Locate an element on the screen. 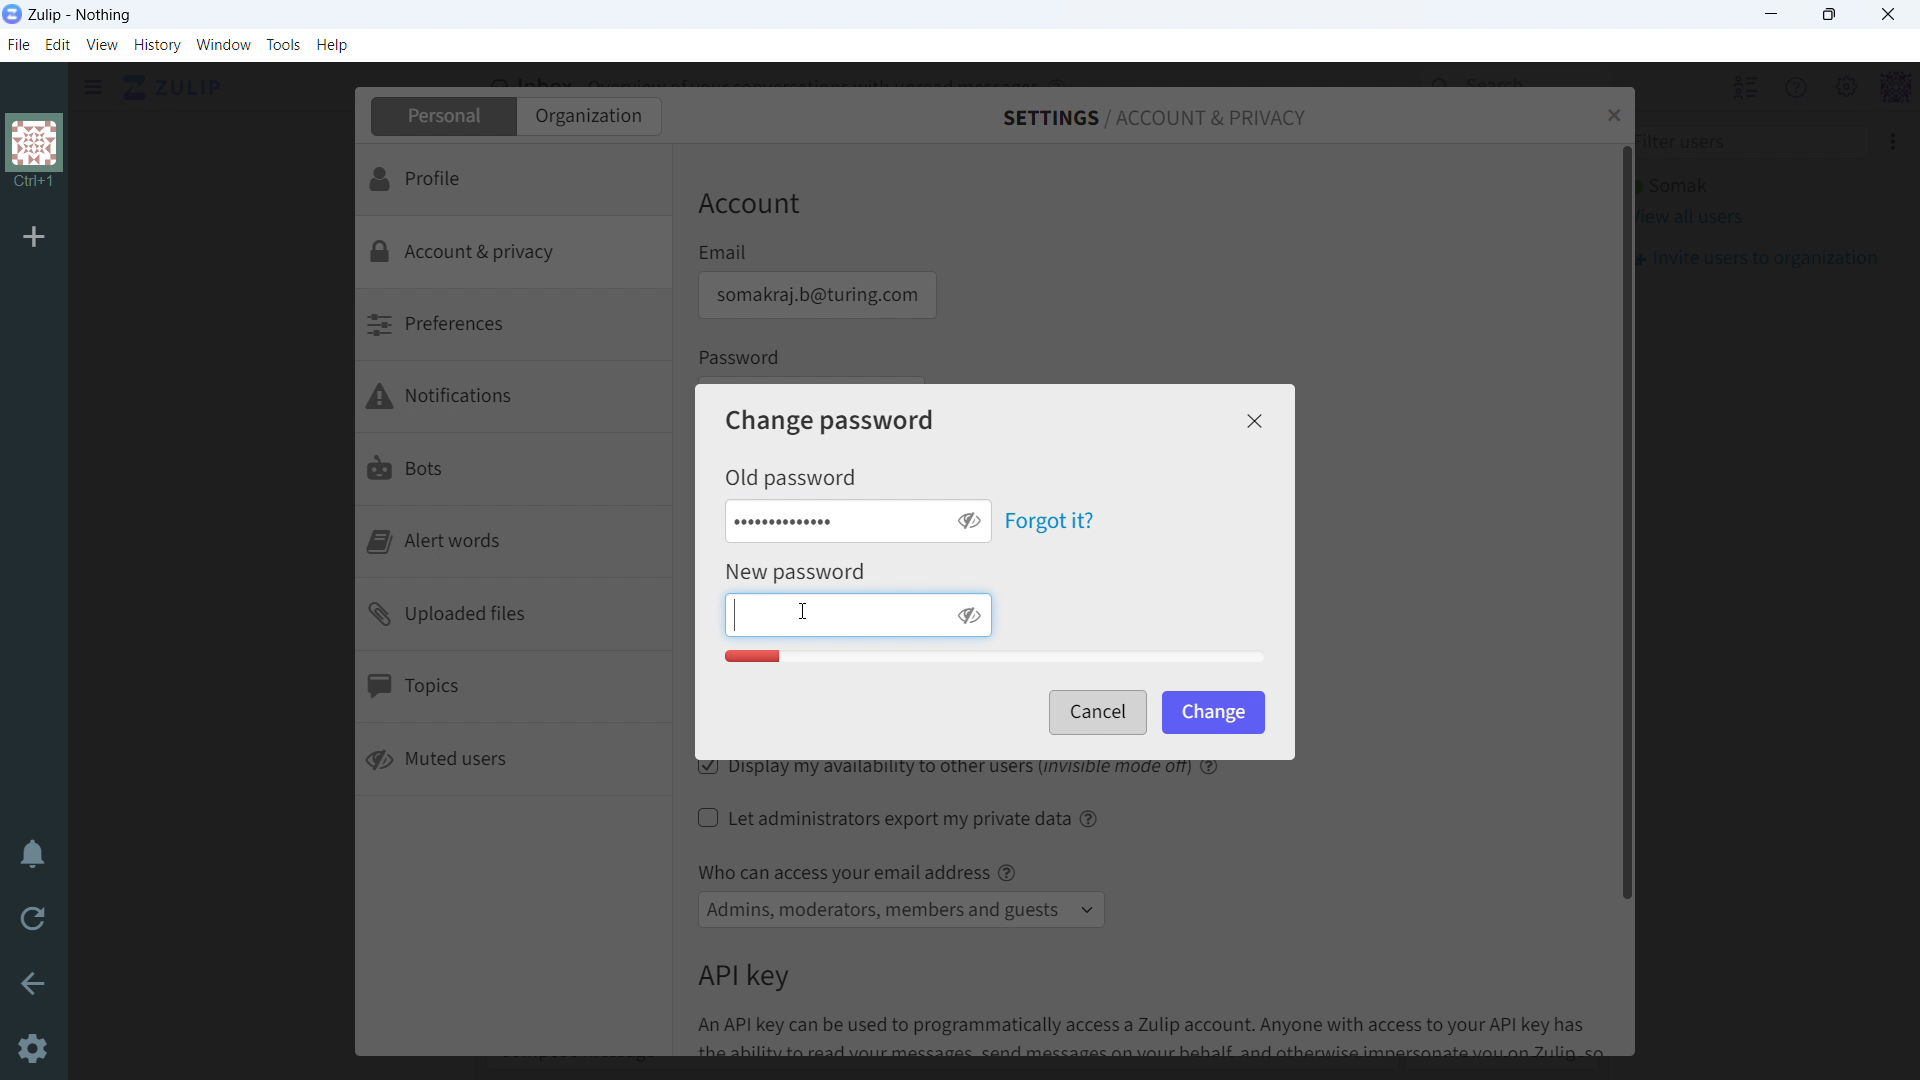 The width and height of the screenshot is (1920, 1080). An API key can be used to programmatically access a Zulip account. Anyone with access to your API key has is located at coordinates (1160, 1035).